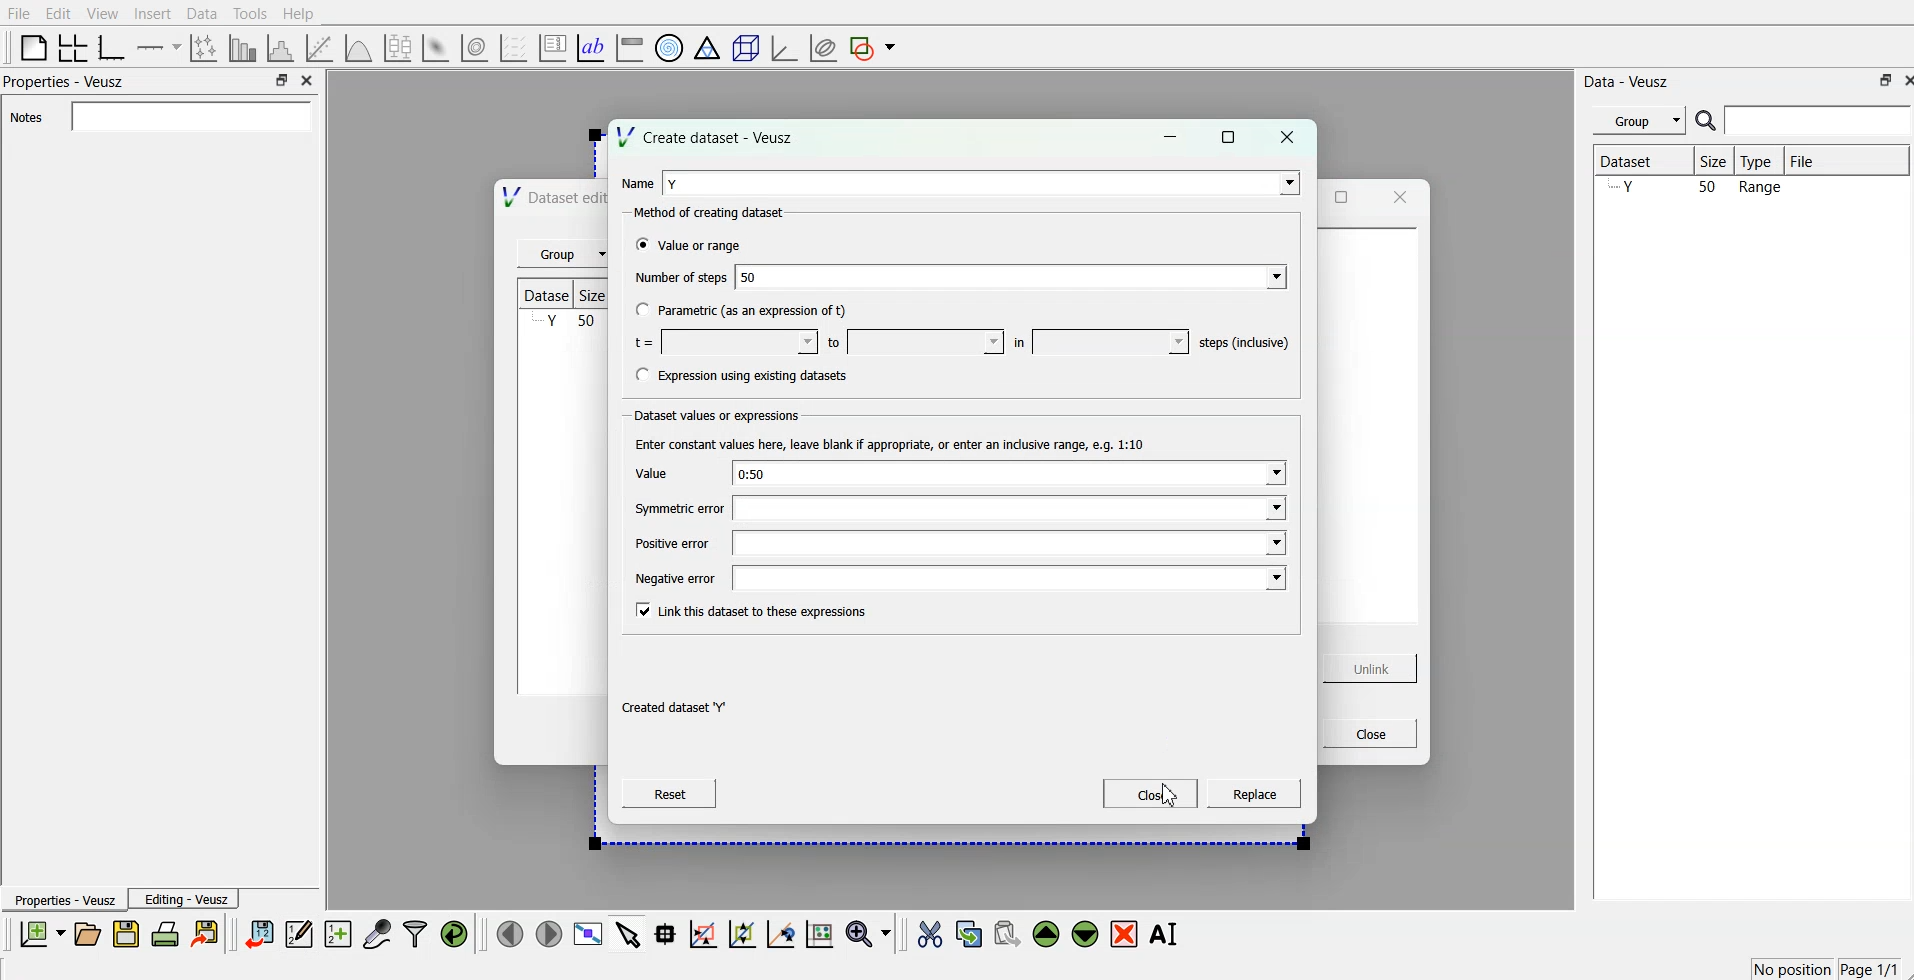  What do you see at coordinates (1255, 795) in the screenshot?
I see `replace` at bounding box center [1255, 795].